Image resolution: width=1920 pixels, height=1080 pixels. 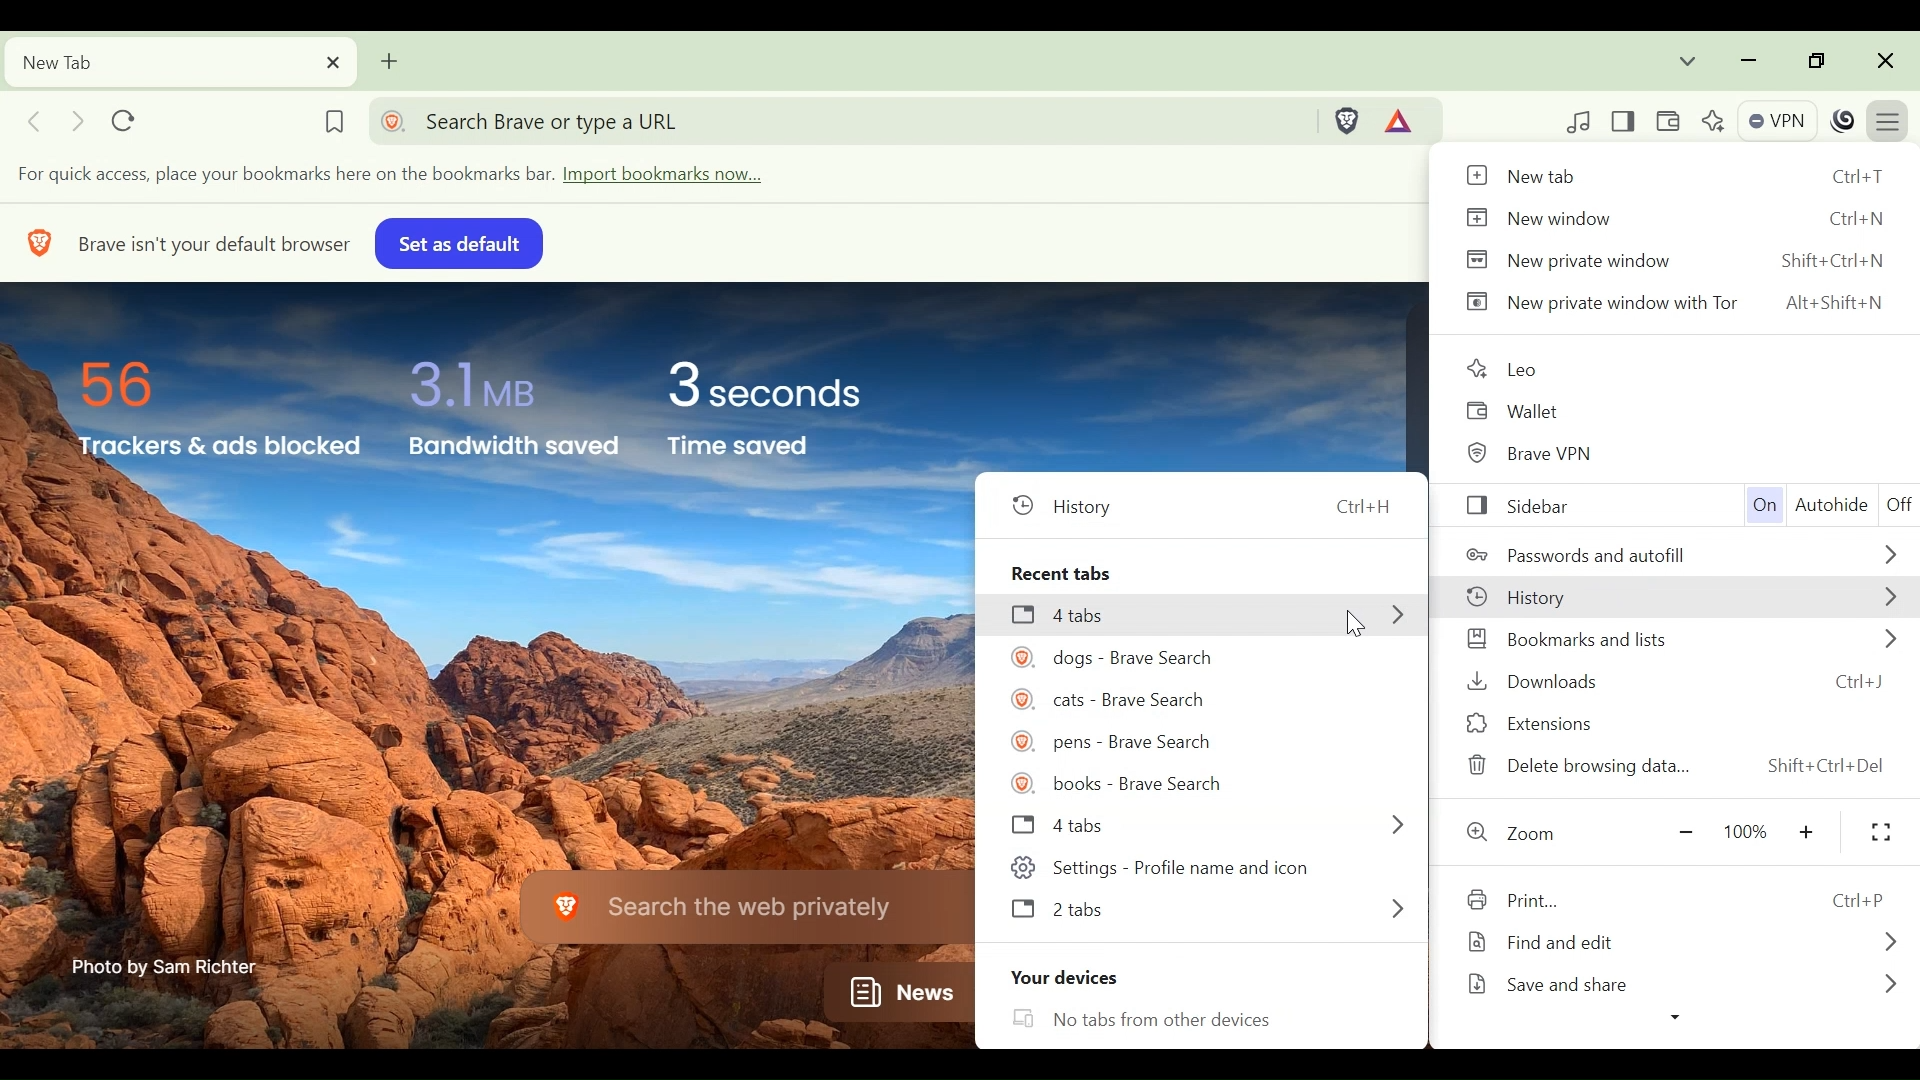 What do you see at coordinates (1881, 833) in the screenshot?
I see `Fit to screen` at bounding box center [1881, 833].